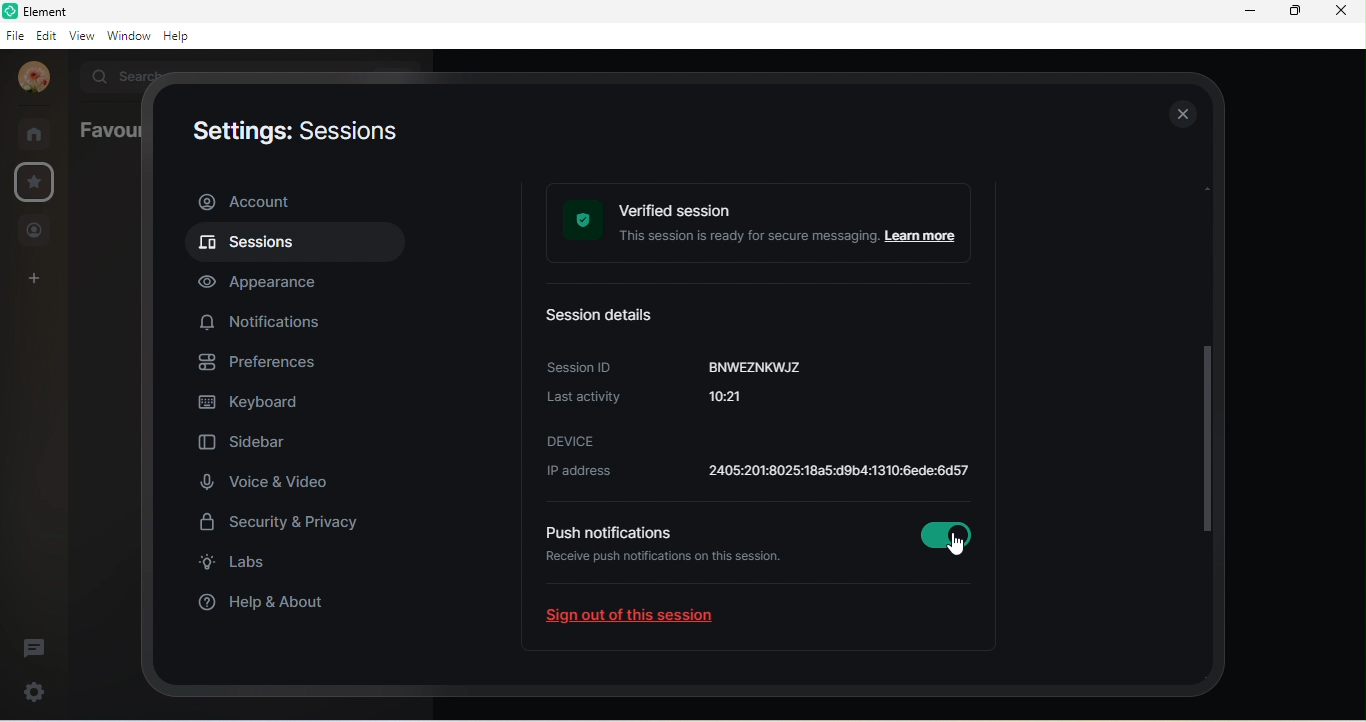 The image size is (1366, 722). Describe the element at coordinates (76, 11) in the screenshot. I see `element b room` at that location.